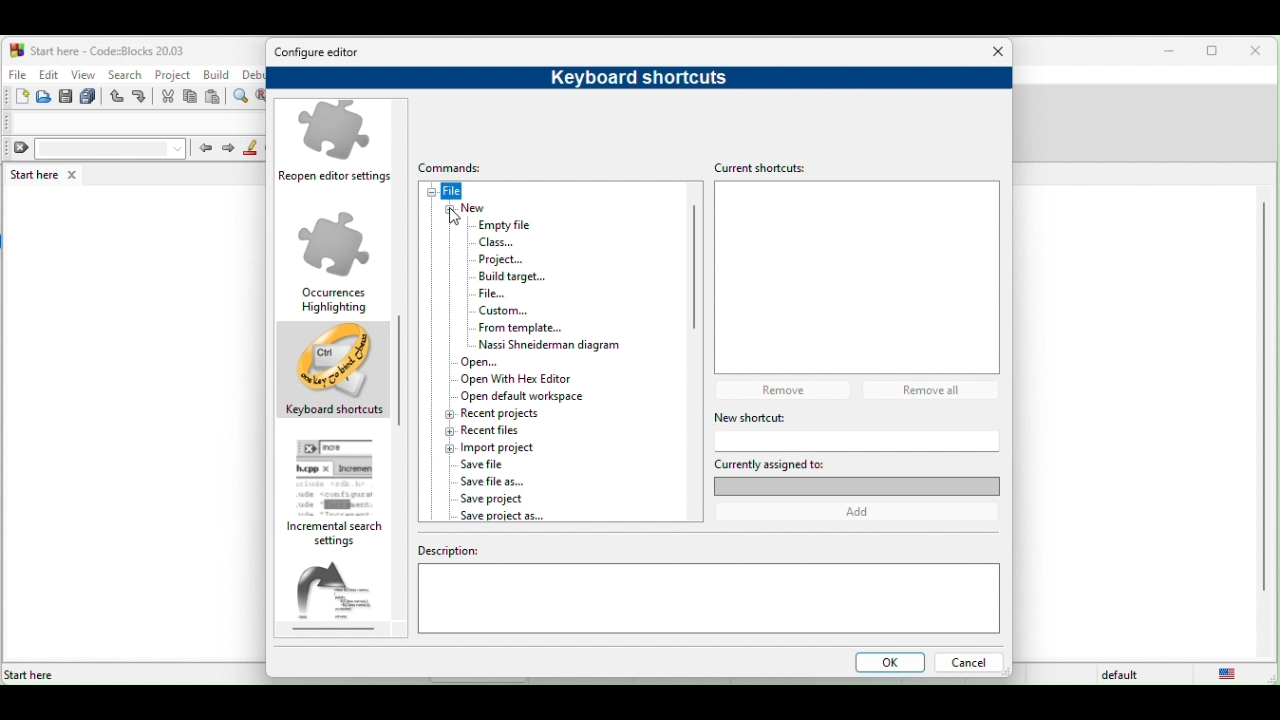 Image resolution: width=1280 pixels, height=720 pixels. I want to click on edit, so click(48, 74).